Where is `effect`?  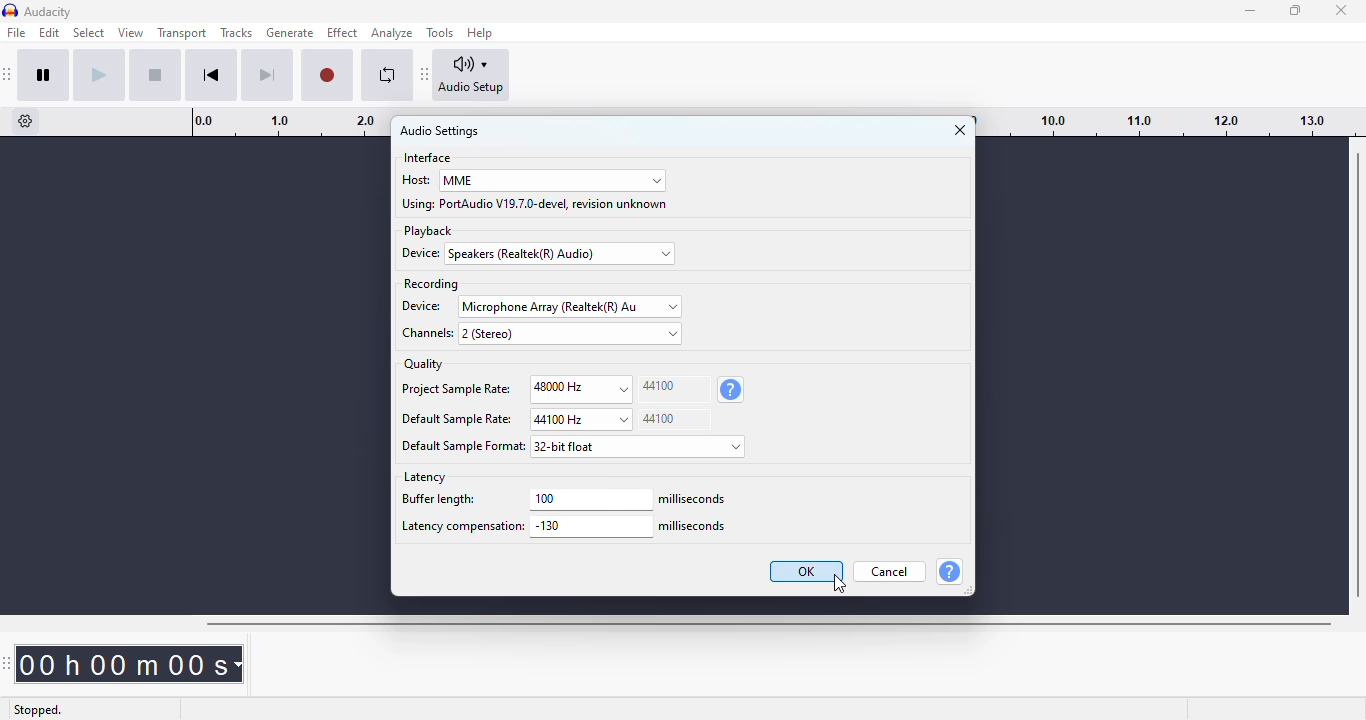
effect is located at coordinates (342, 33).